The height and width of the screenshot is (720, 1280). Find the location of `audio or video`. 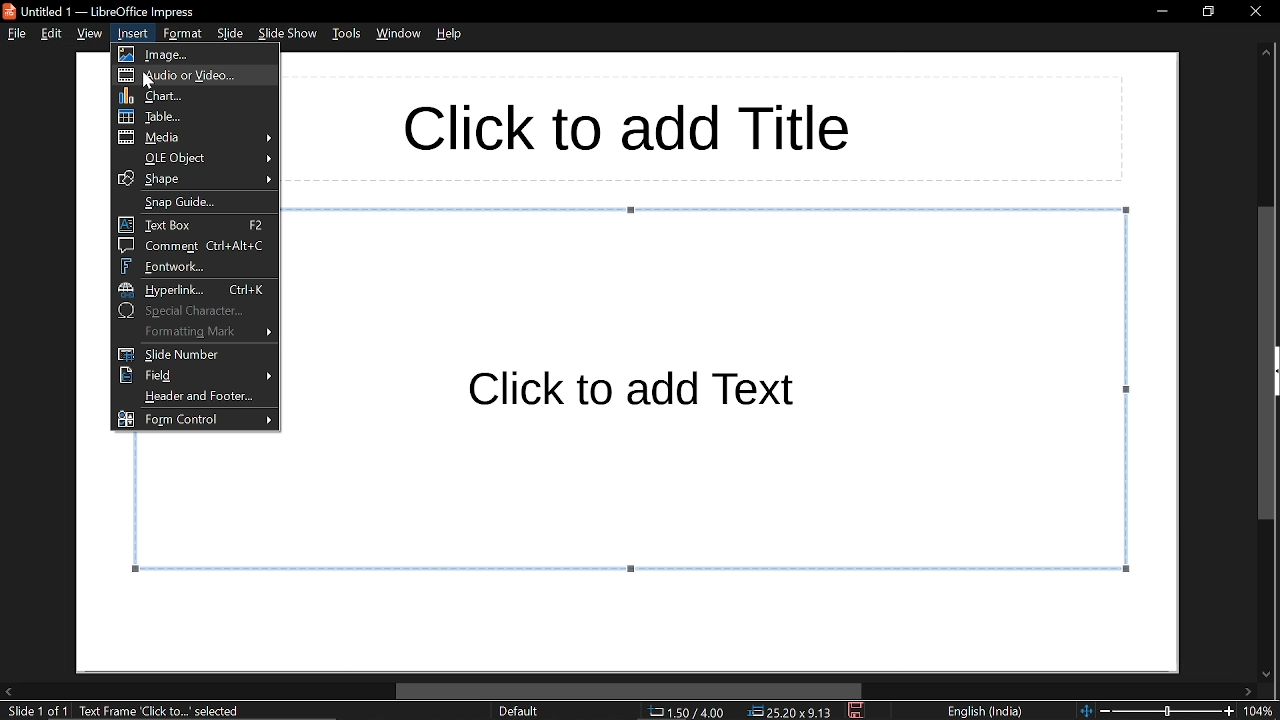

audio or video is located at coordinates (197, 77).